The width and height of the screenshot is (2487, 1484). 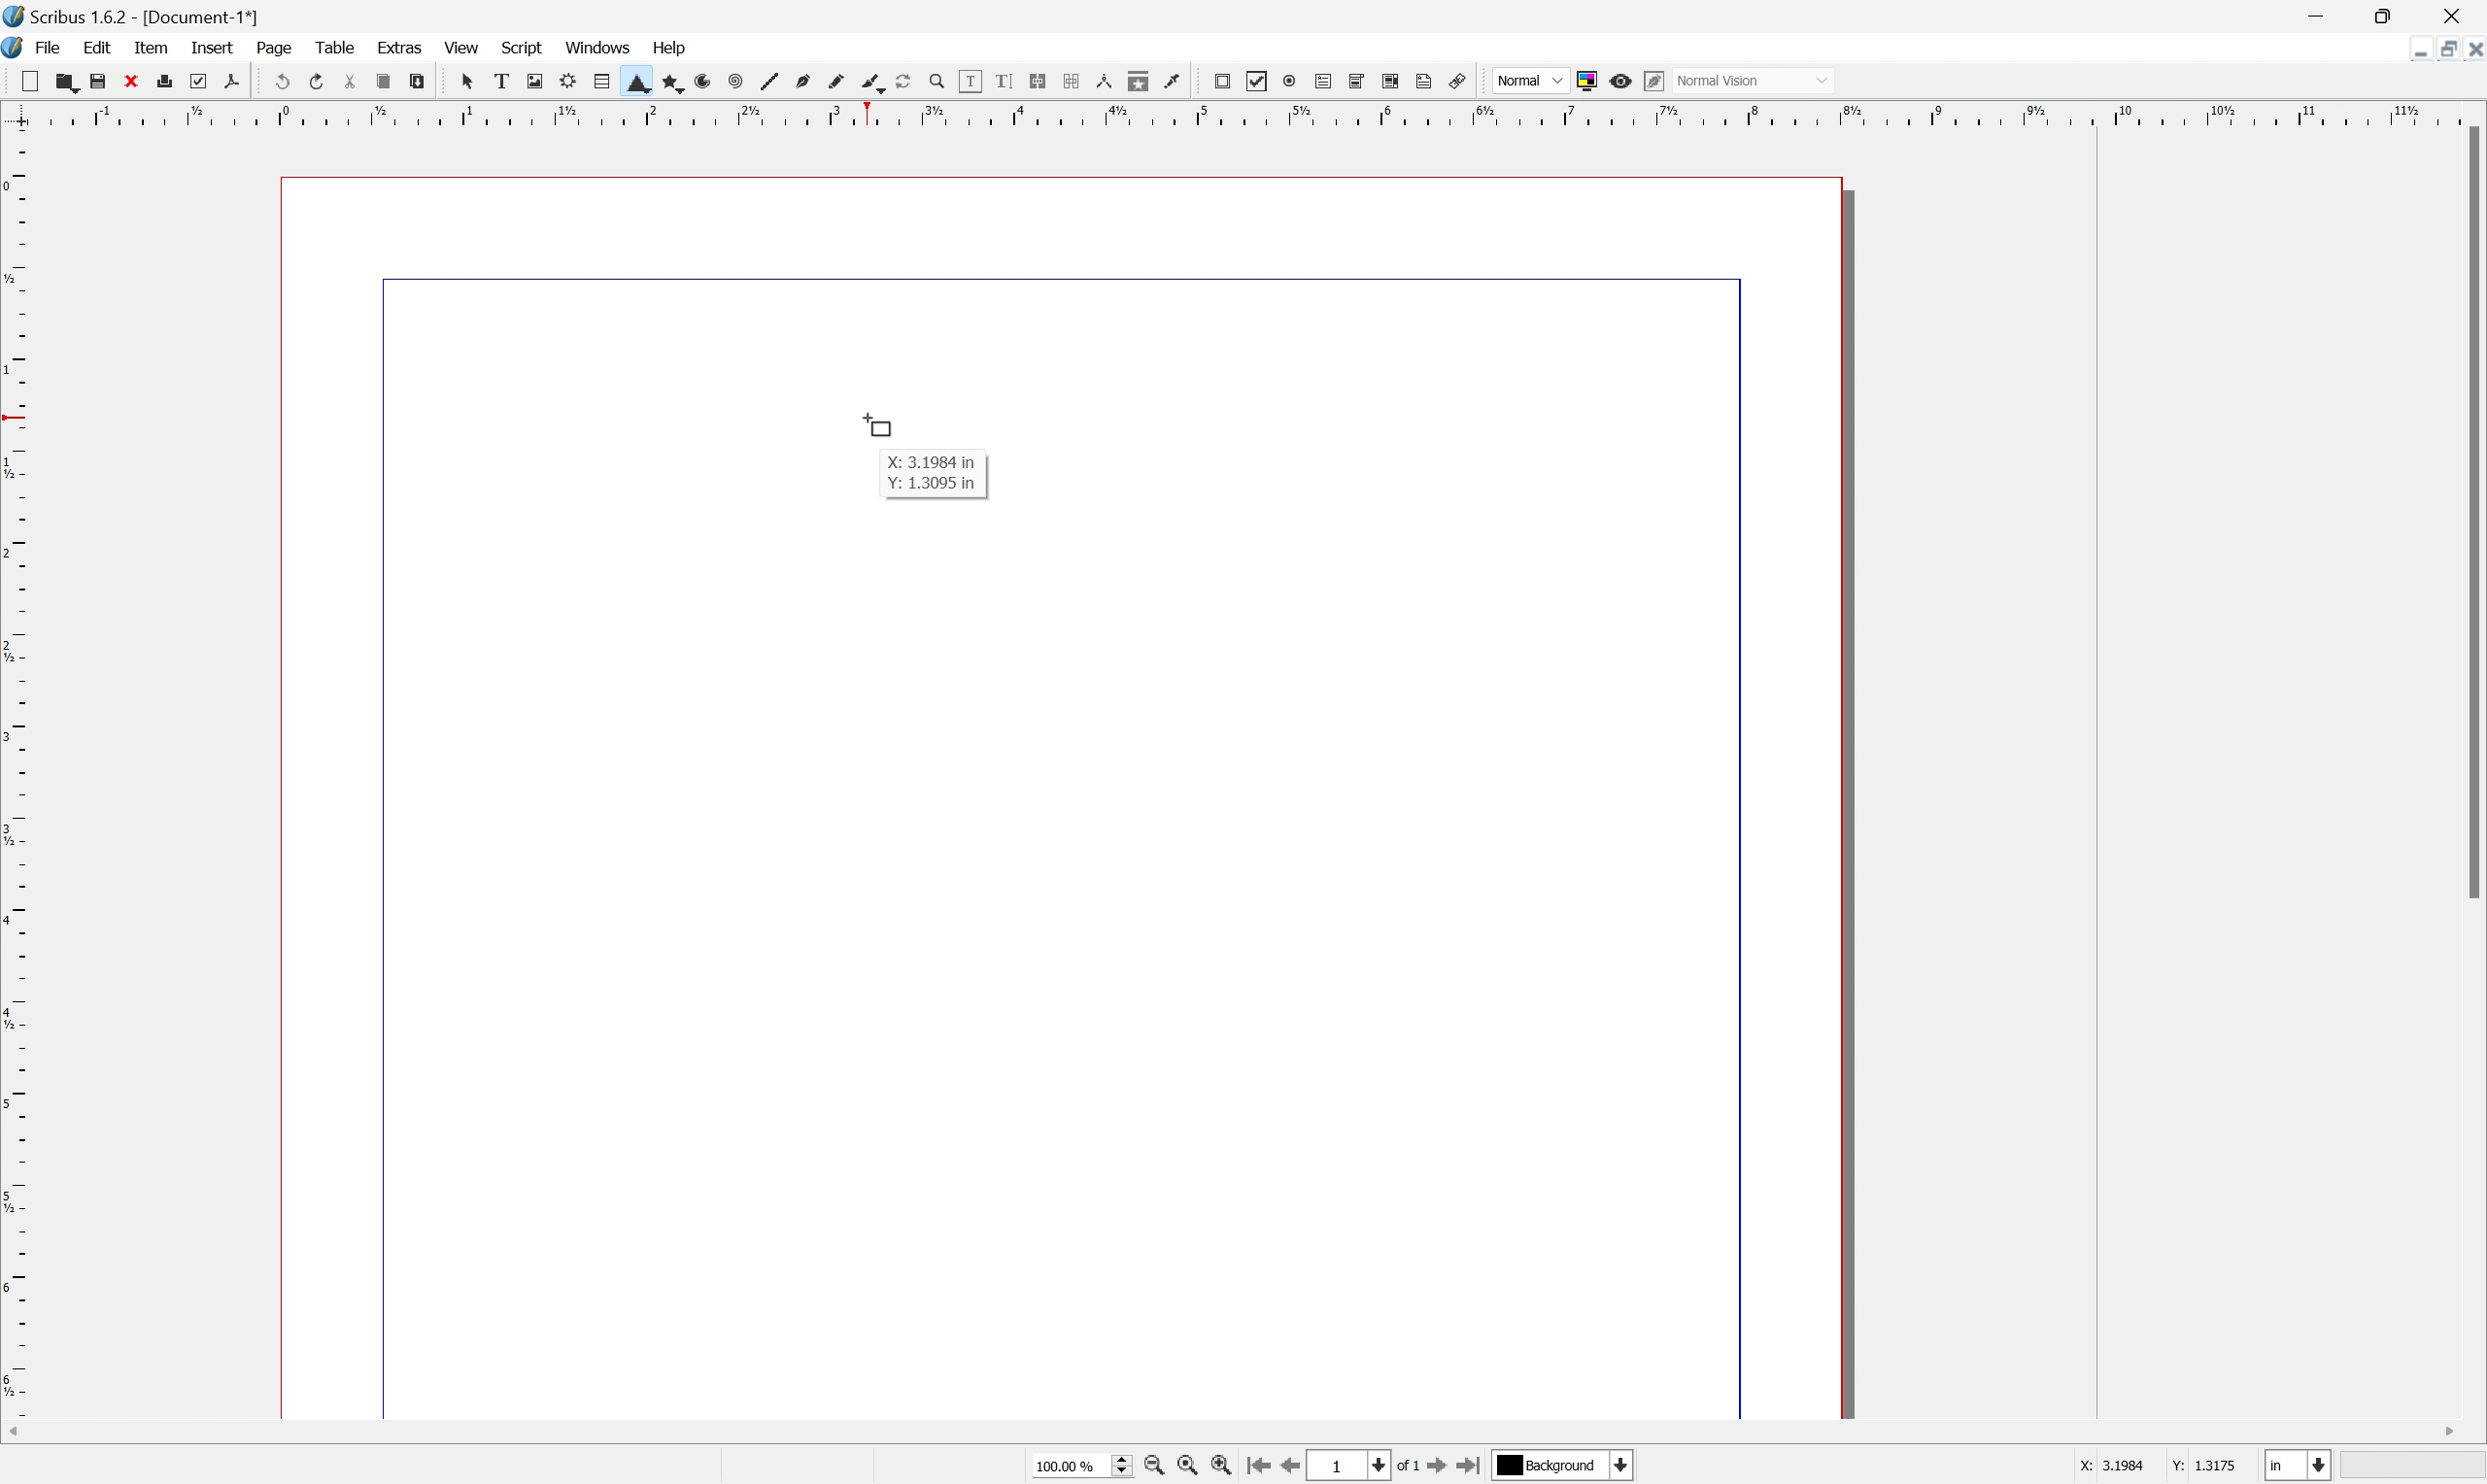 I want to click on Select current unit, so click(x=2302, y=1465).